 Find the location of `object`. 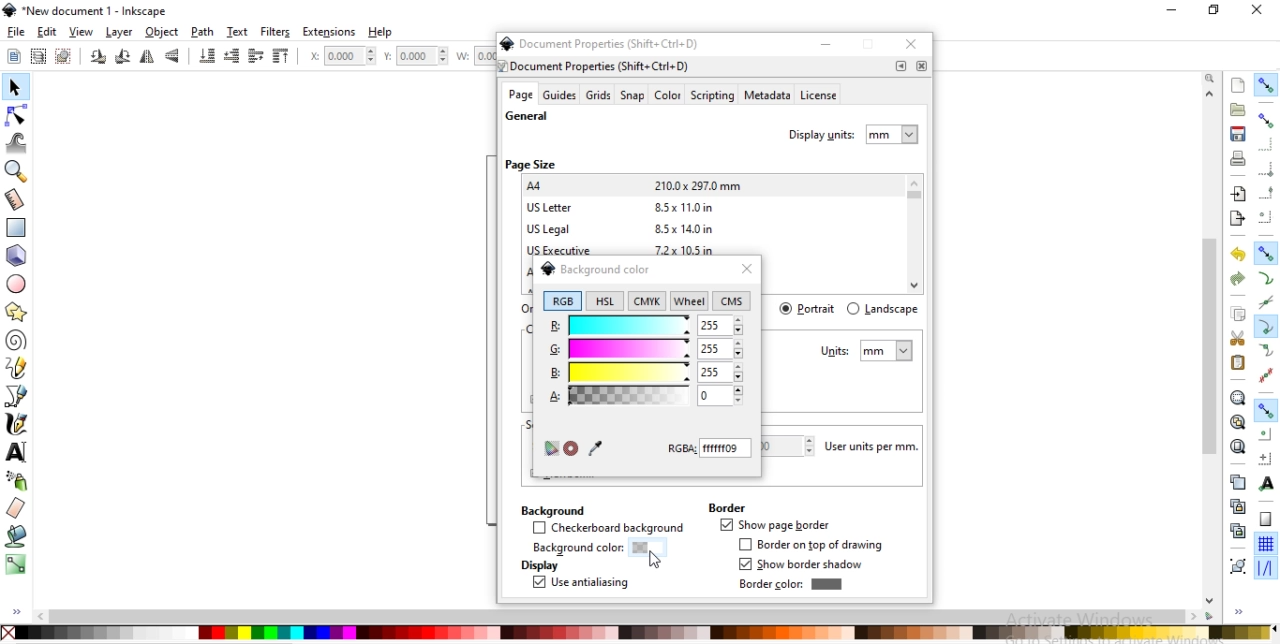

object is located at coordinates (162, 32).